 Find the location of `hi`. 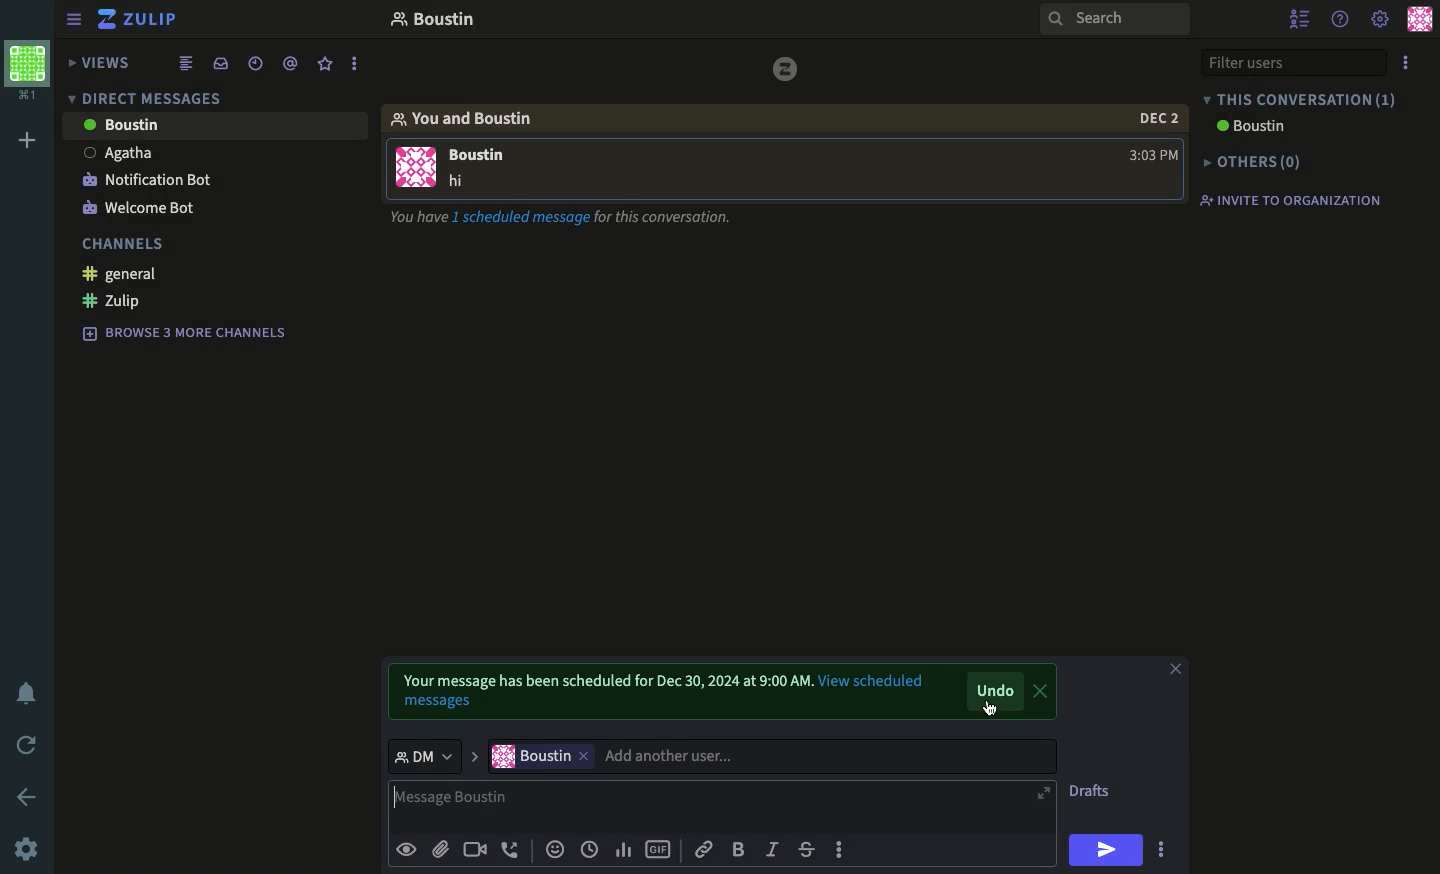

hi is located at coordinates (1108, 851).